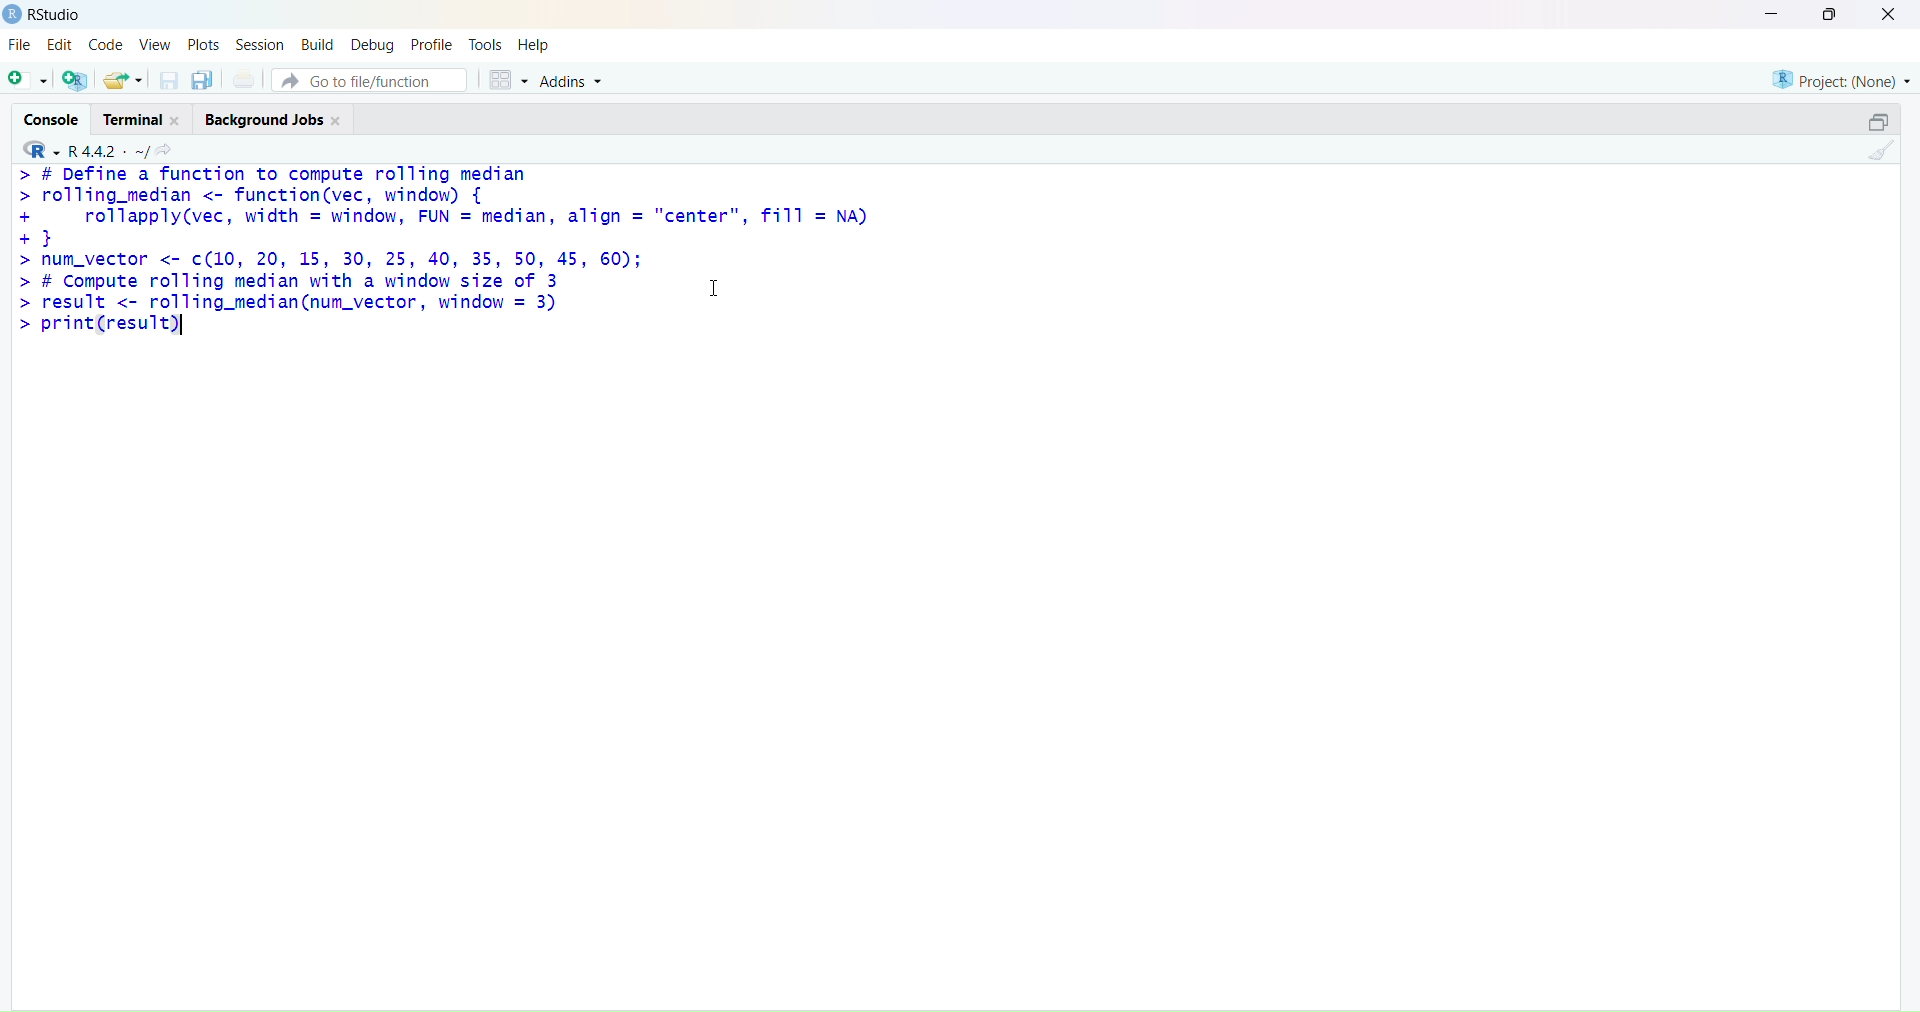 The height and width of the screenshot is (1012, 1920). I want to click on grid, so click(510, 80).